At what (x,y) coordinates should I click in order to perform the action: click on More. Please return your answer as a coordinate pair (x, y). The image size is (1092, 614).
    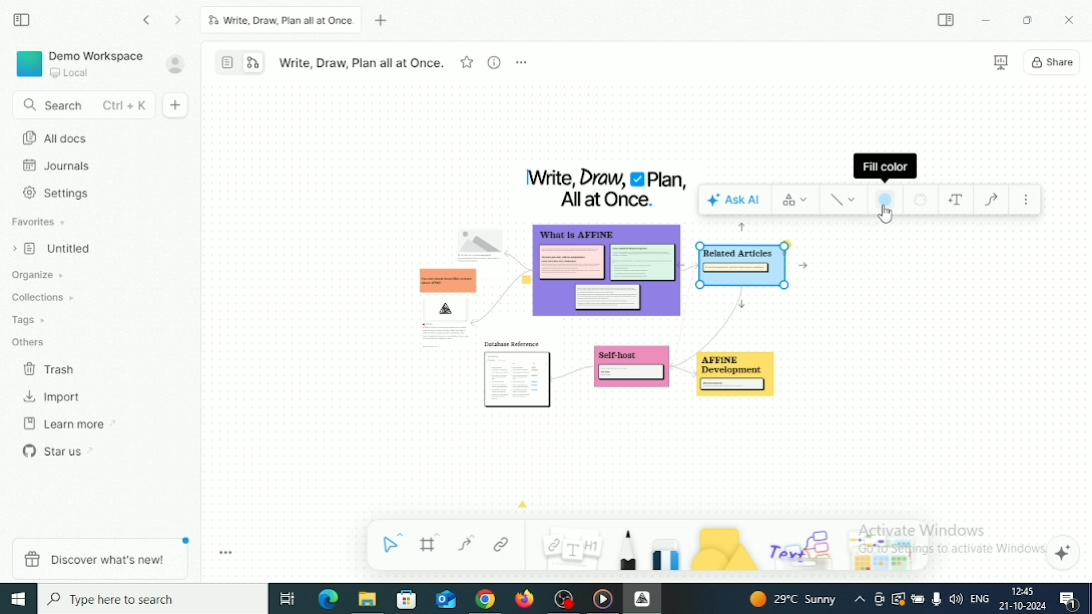
    Looking at the image, I should click on (521, 62).